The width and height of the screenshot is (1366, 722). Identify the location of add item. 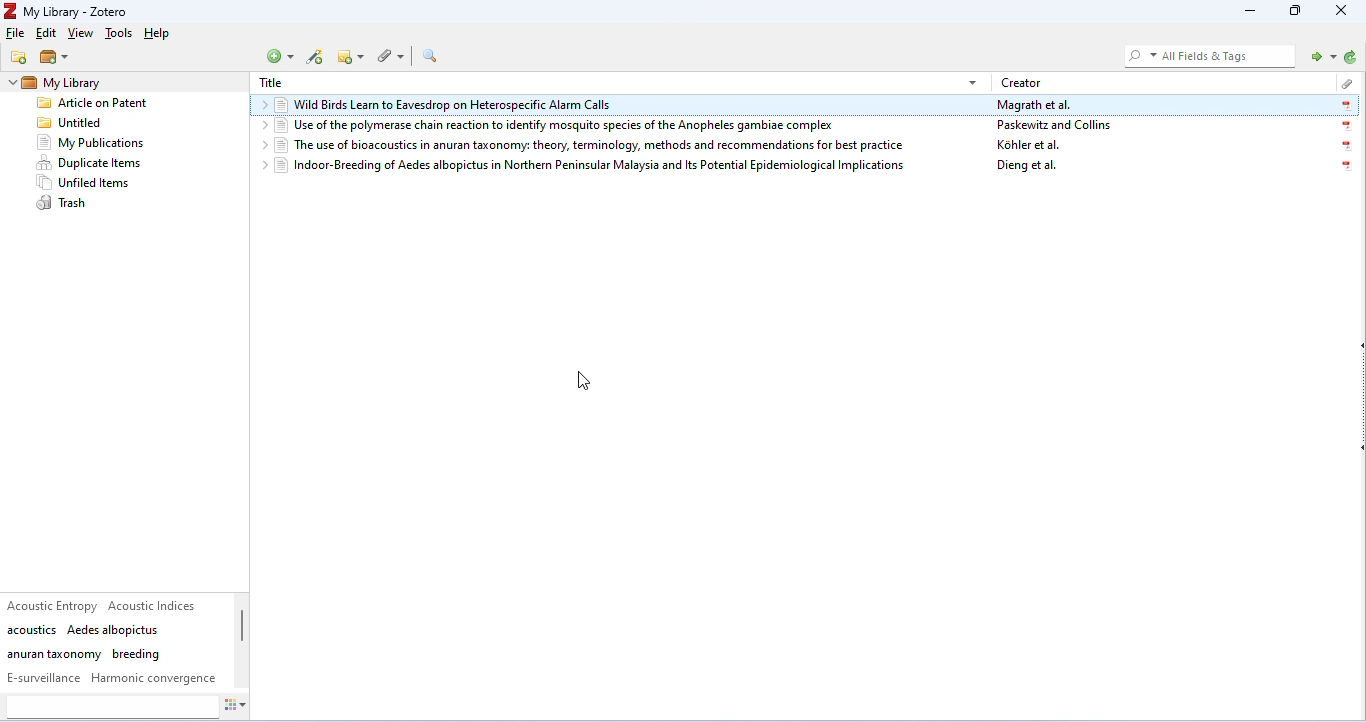
(317, 58).